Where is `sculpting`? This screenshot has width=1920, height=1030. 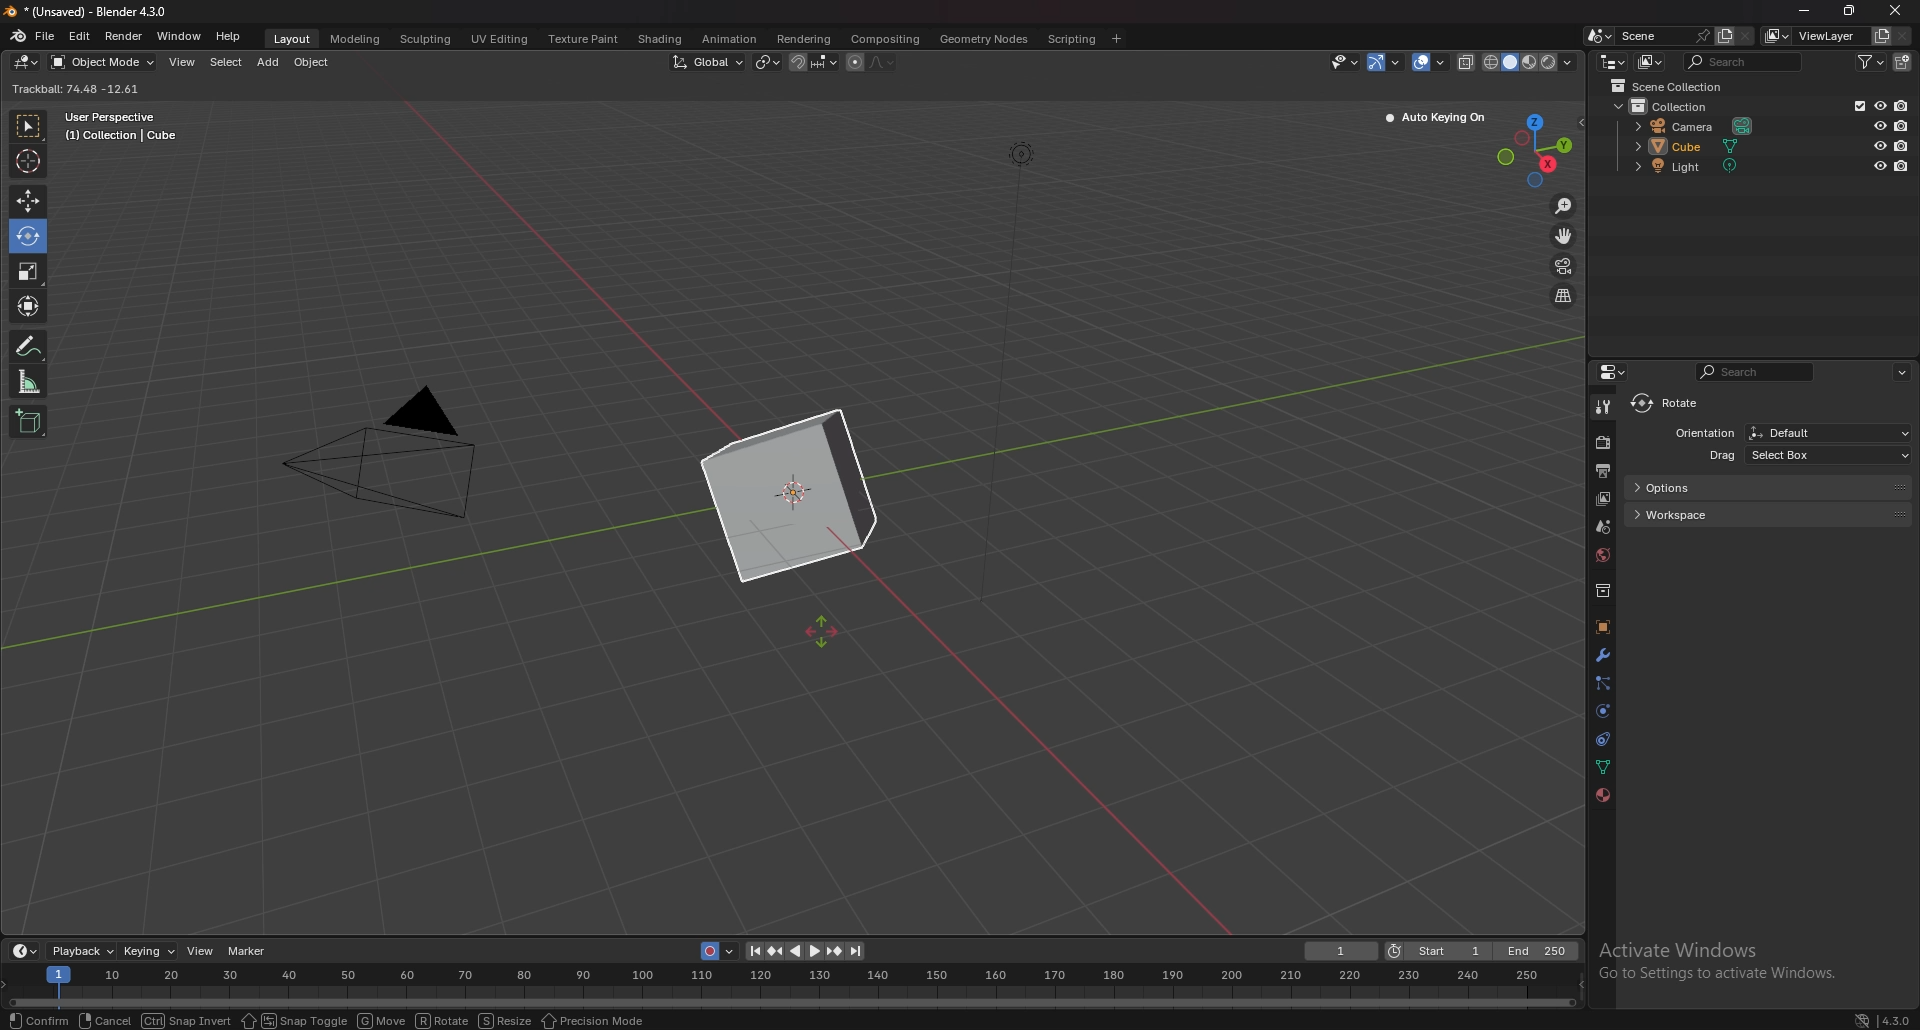 sculpting is located at coordinates (428, 39).